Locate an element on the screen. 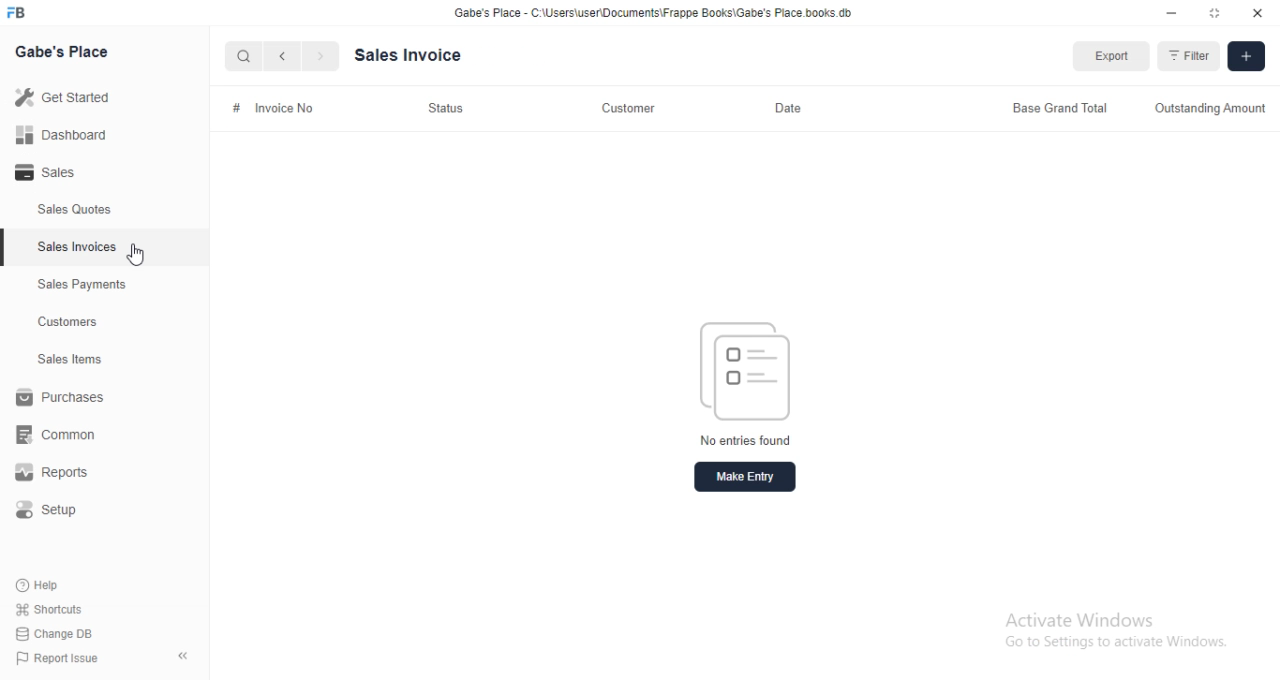 This screenshot has height=680, width=1280. [+]Add is located at coordinates (1247, 56).